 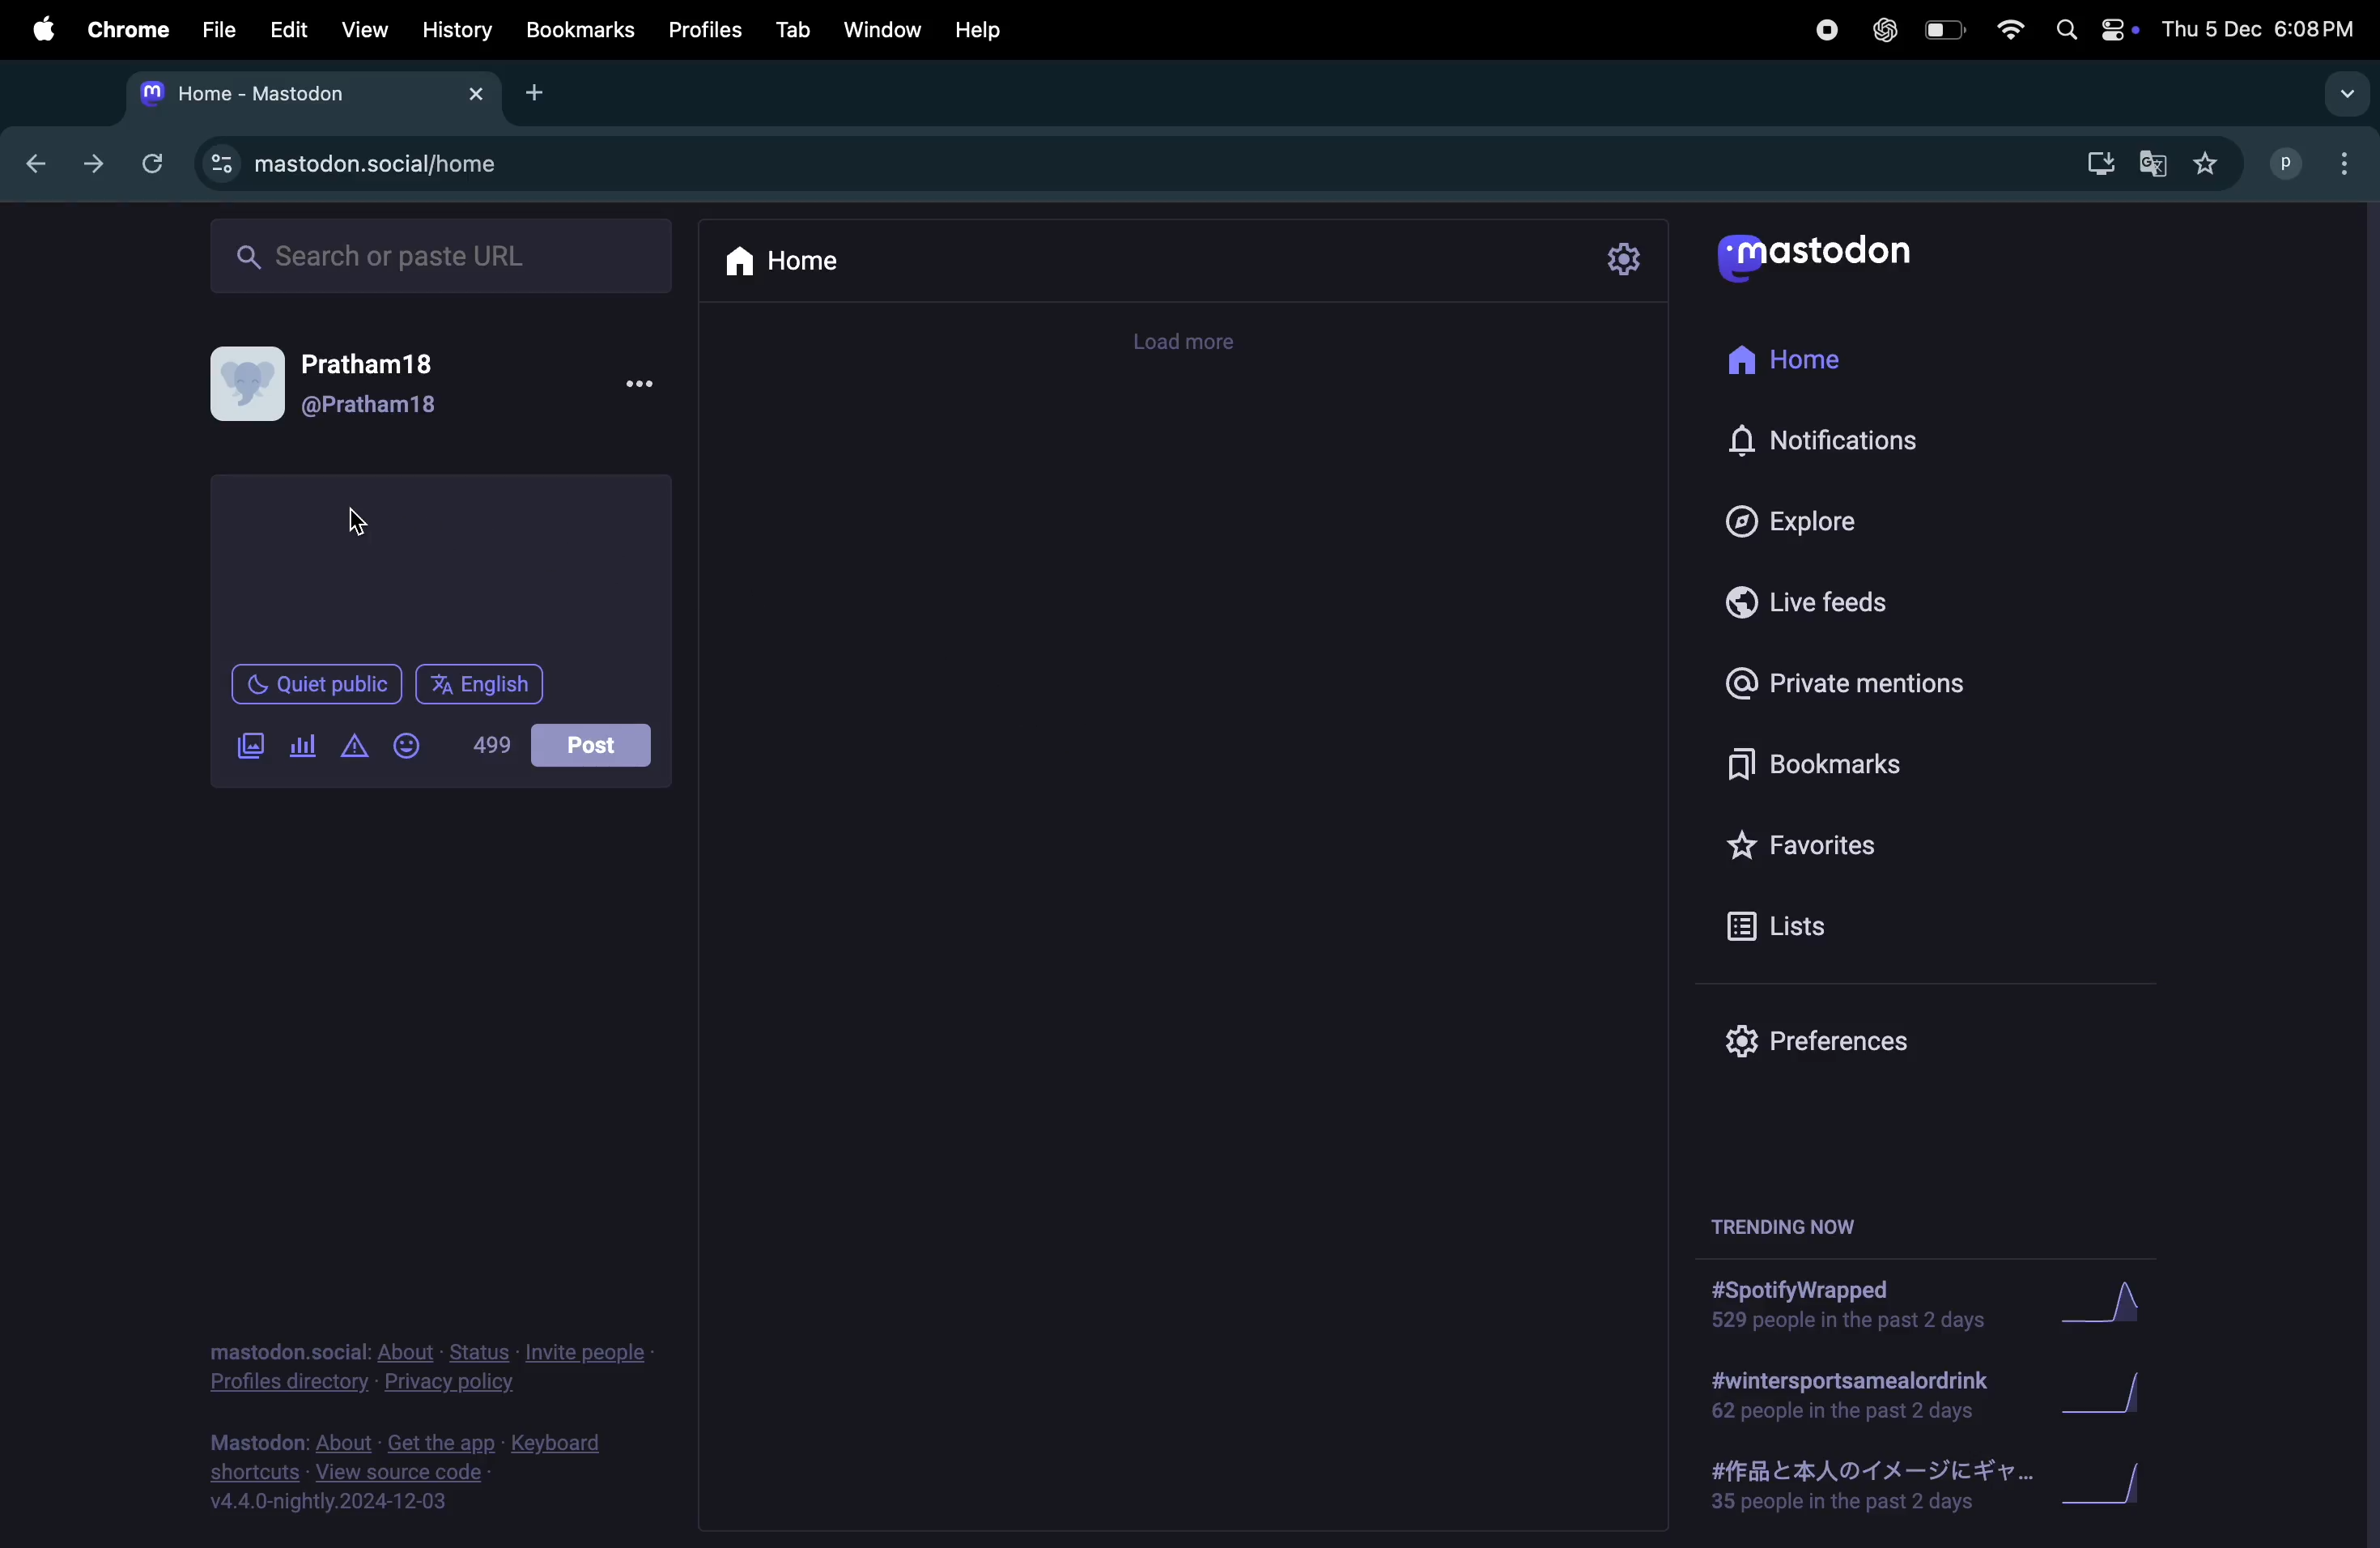 I want to click on #wintersportdrink, so click(x=1851, y=1395).